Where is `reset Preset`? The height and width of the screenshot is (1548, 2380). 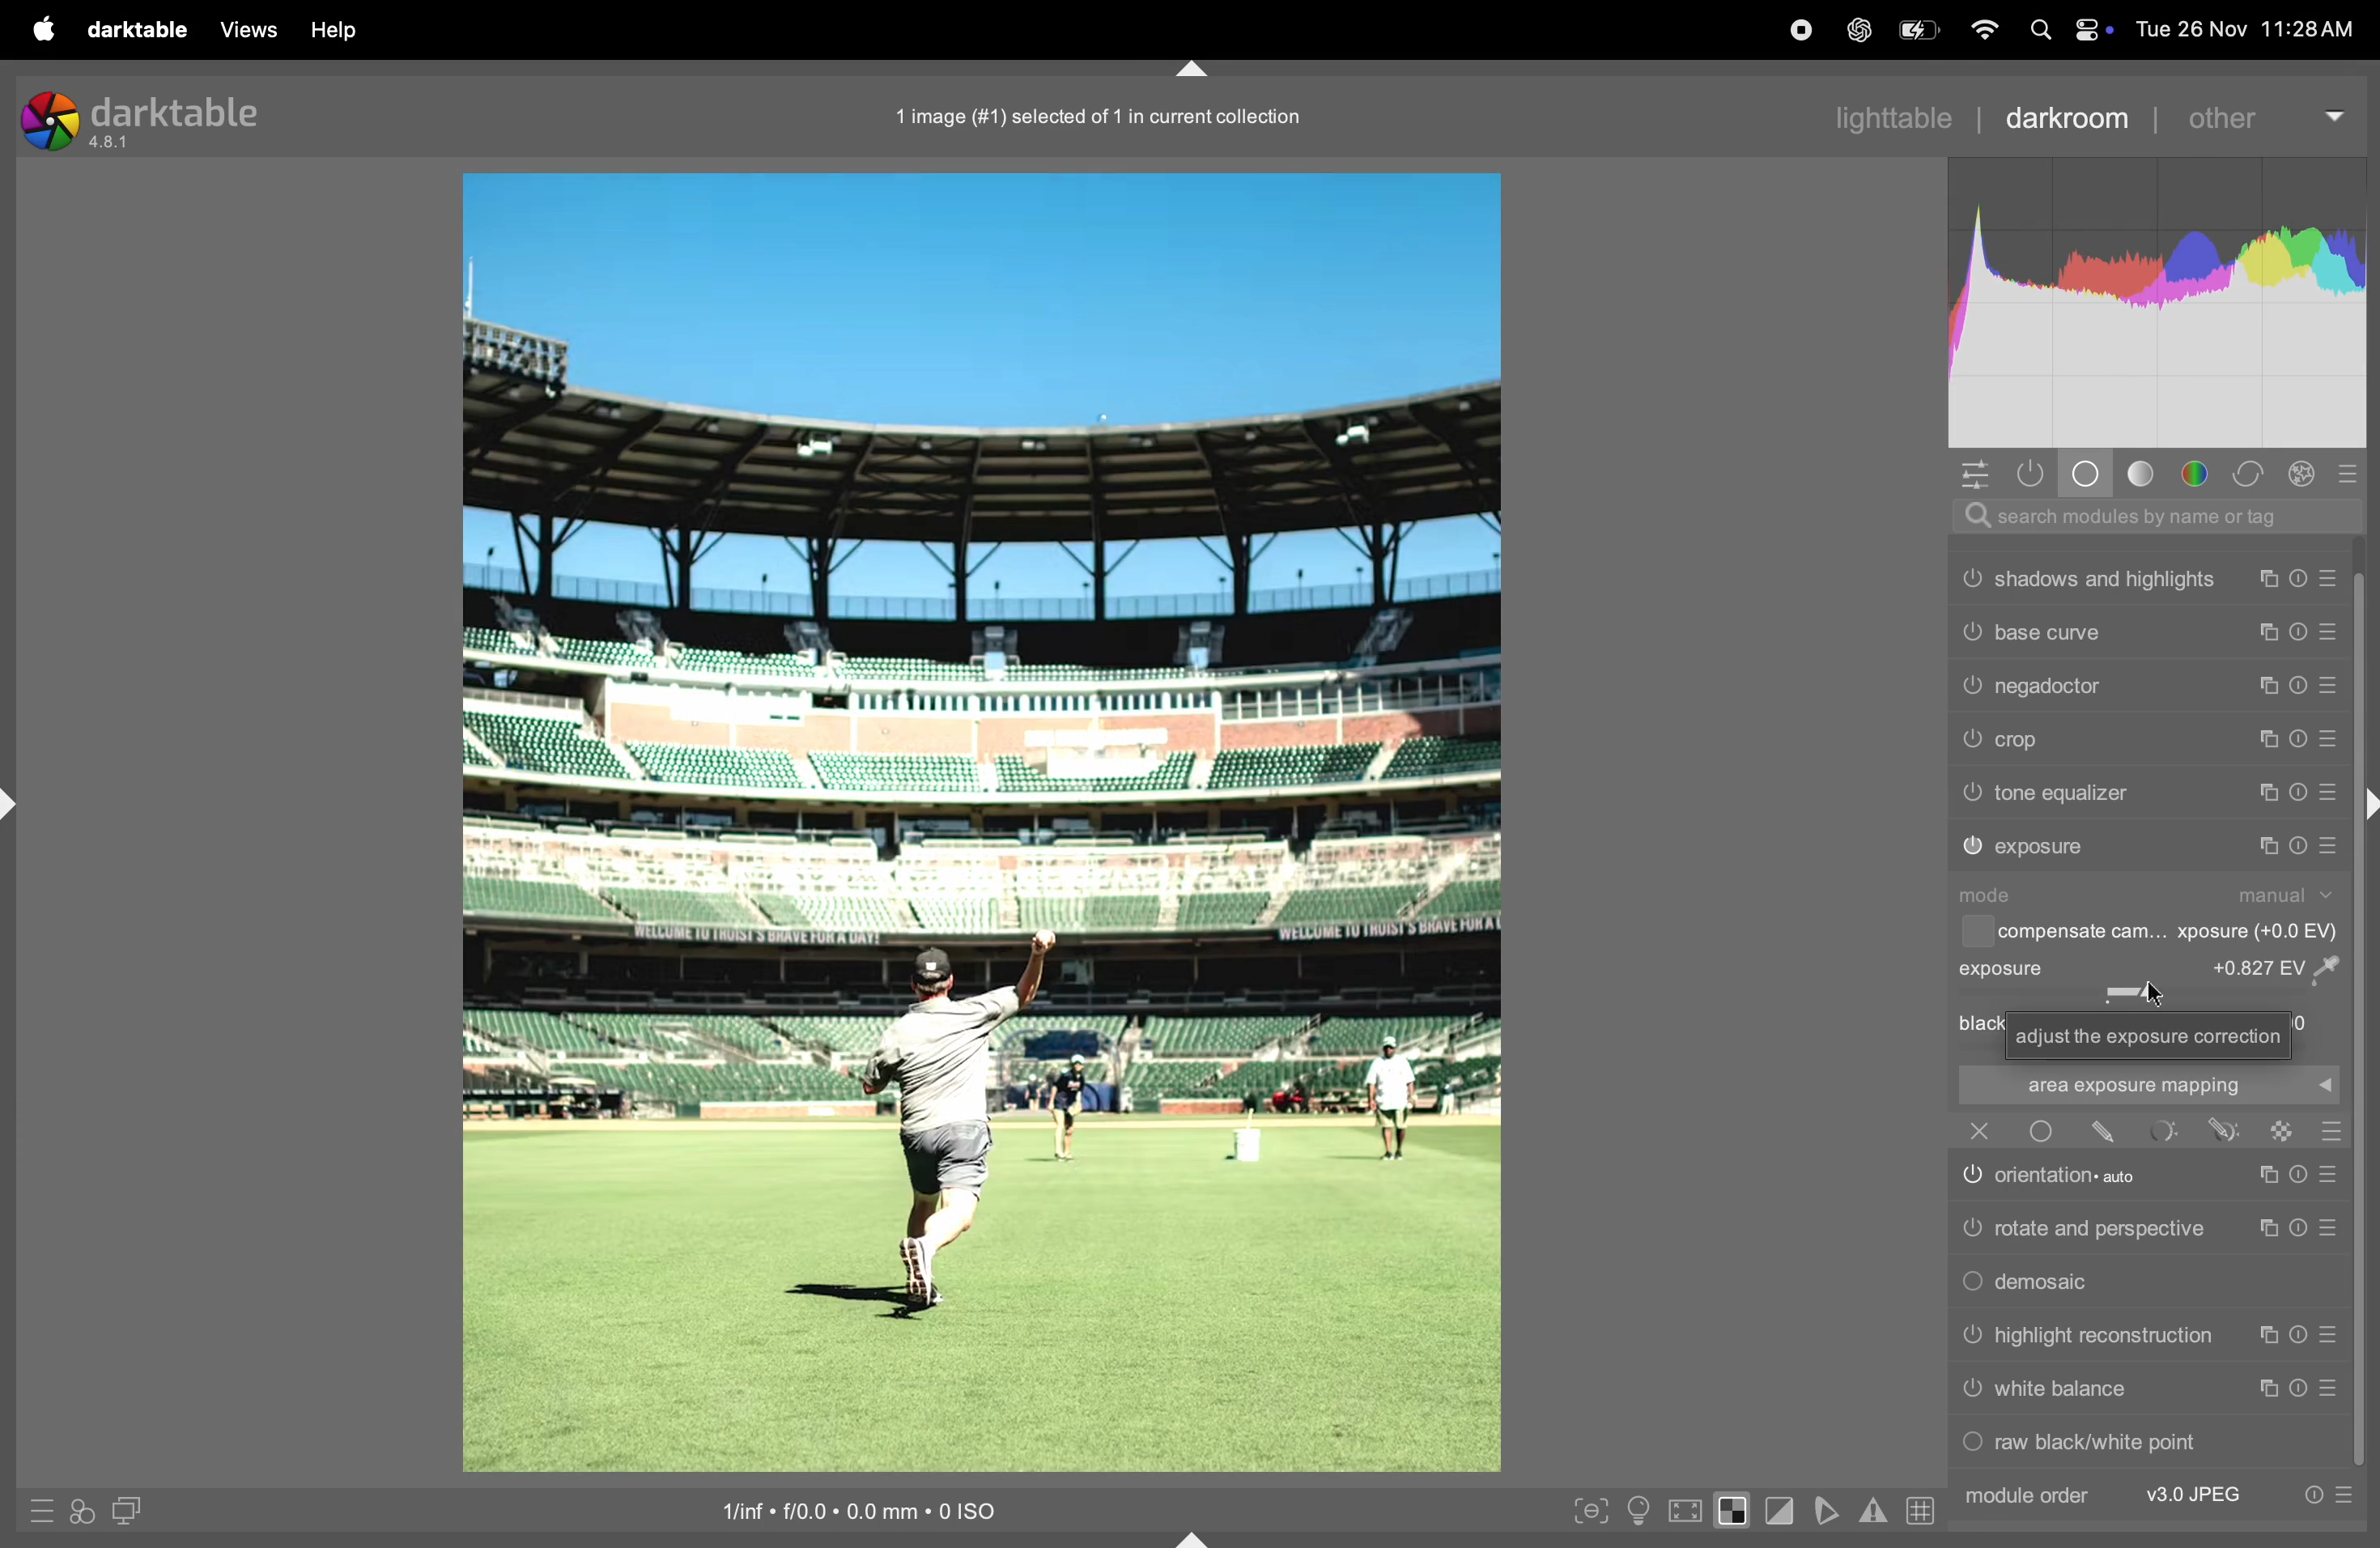 reset Preset is located at coordinates (2300, 1388).